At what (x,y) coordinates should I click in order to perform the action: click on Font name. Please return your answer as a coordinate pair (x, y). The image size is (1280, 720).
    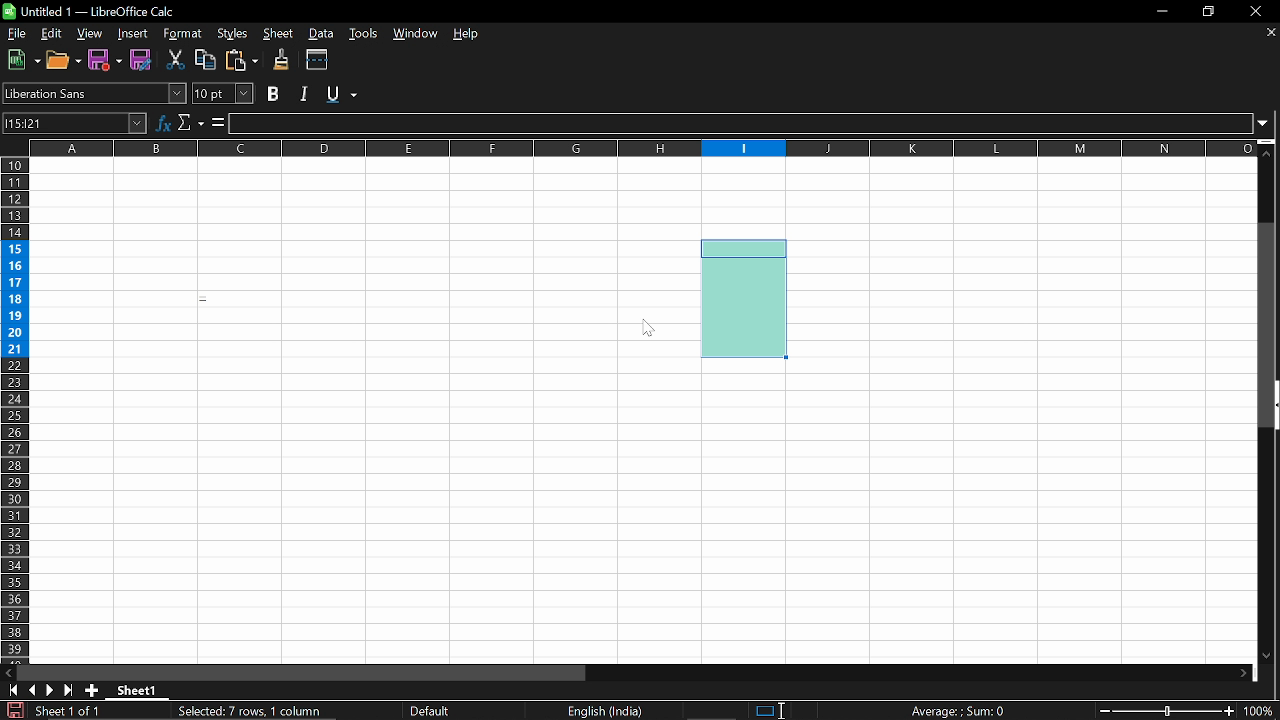
    Looking at the image, I should click on (94, 92).